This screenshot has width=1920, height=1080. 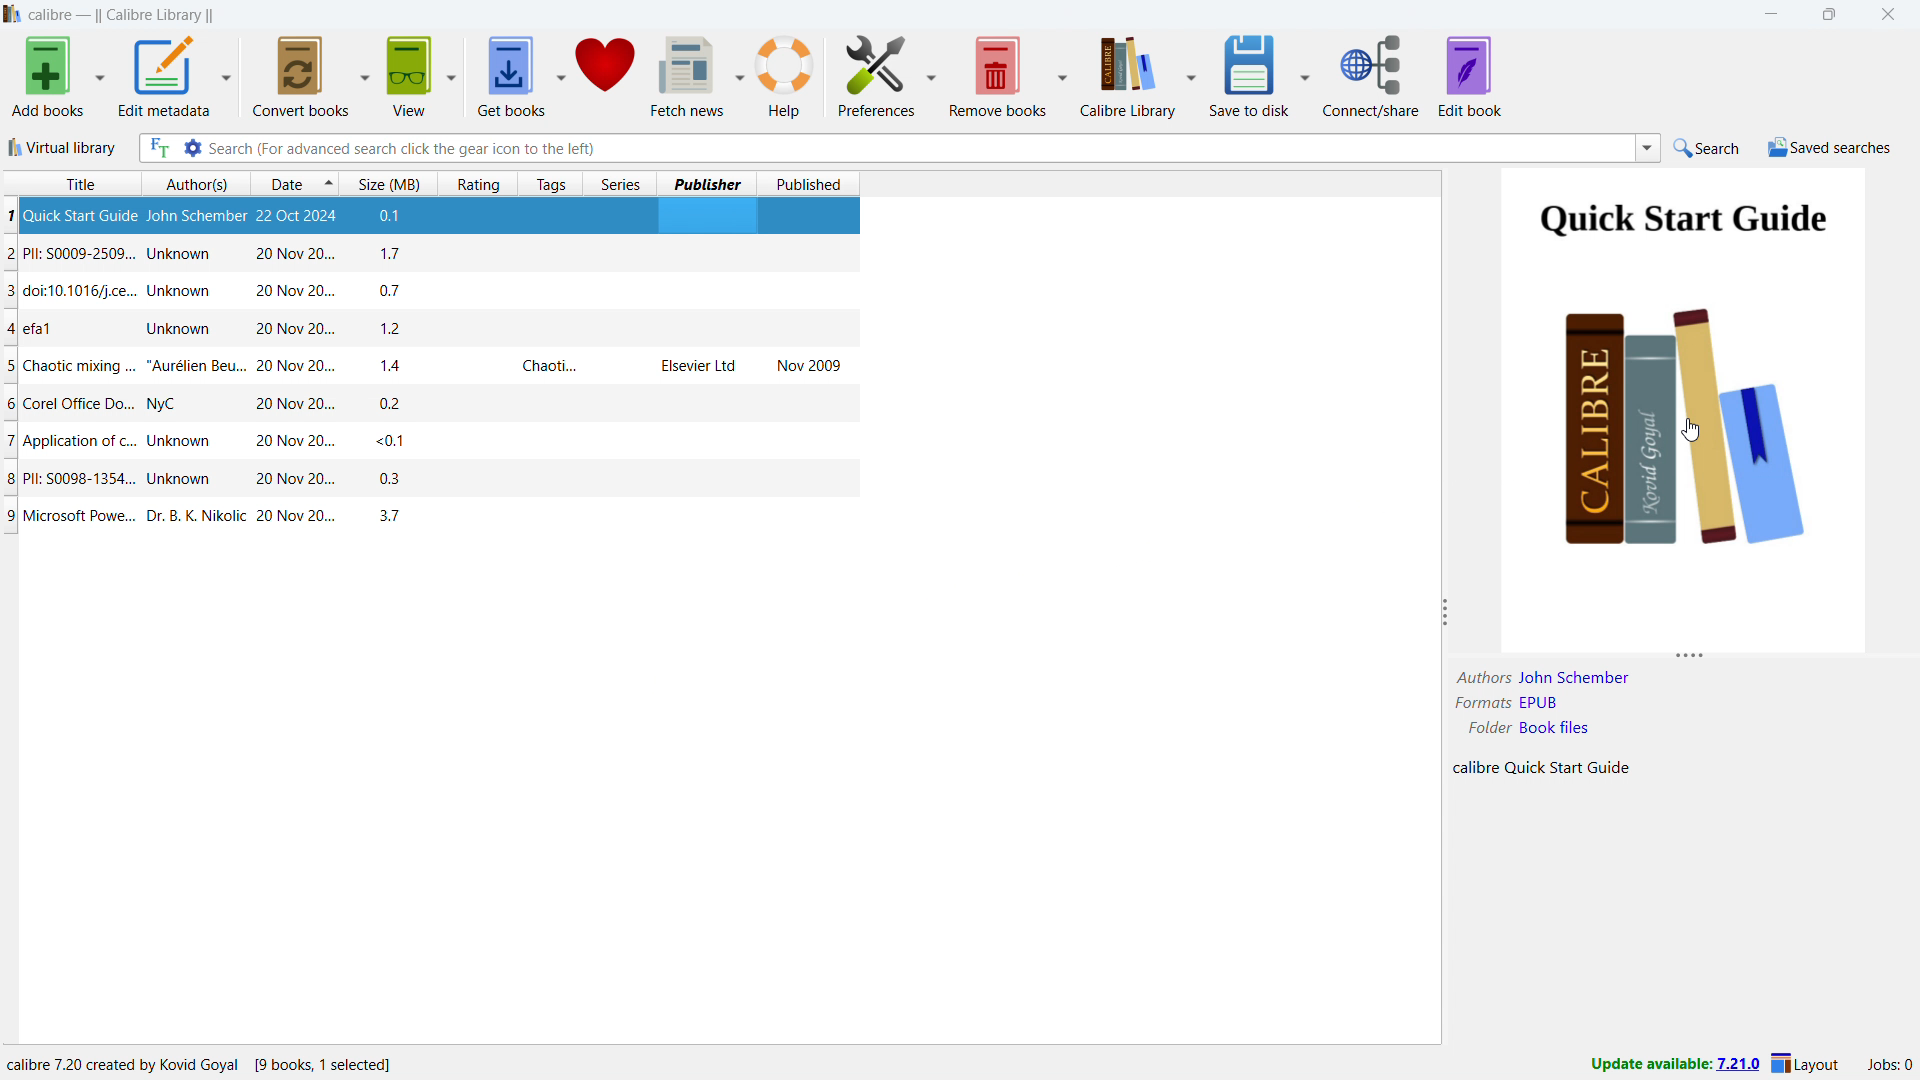 I want to click on 0.2, so click(x=390, y=404).